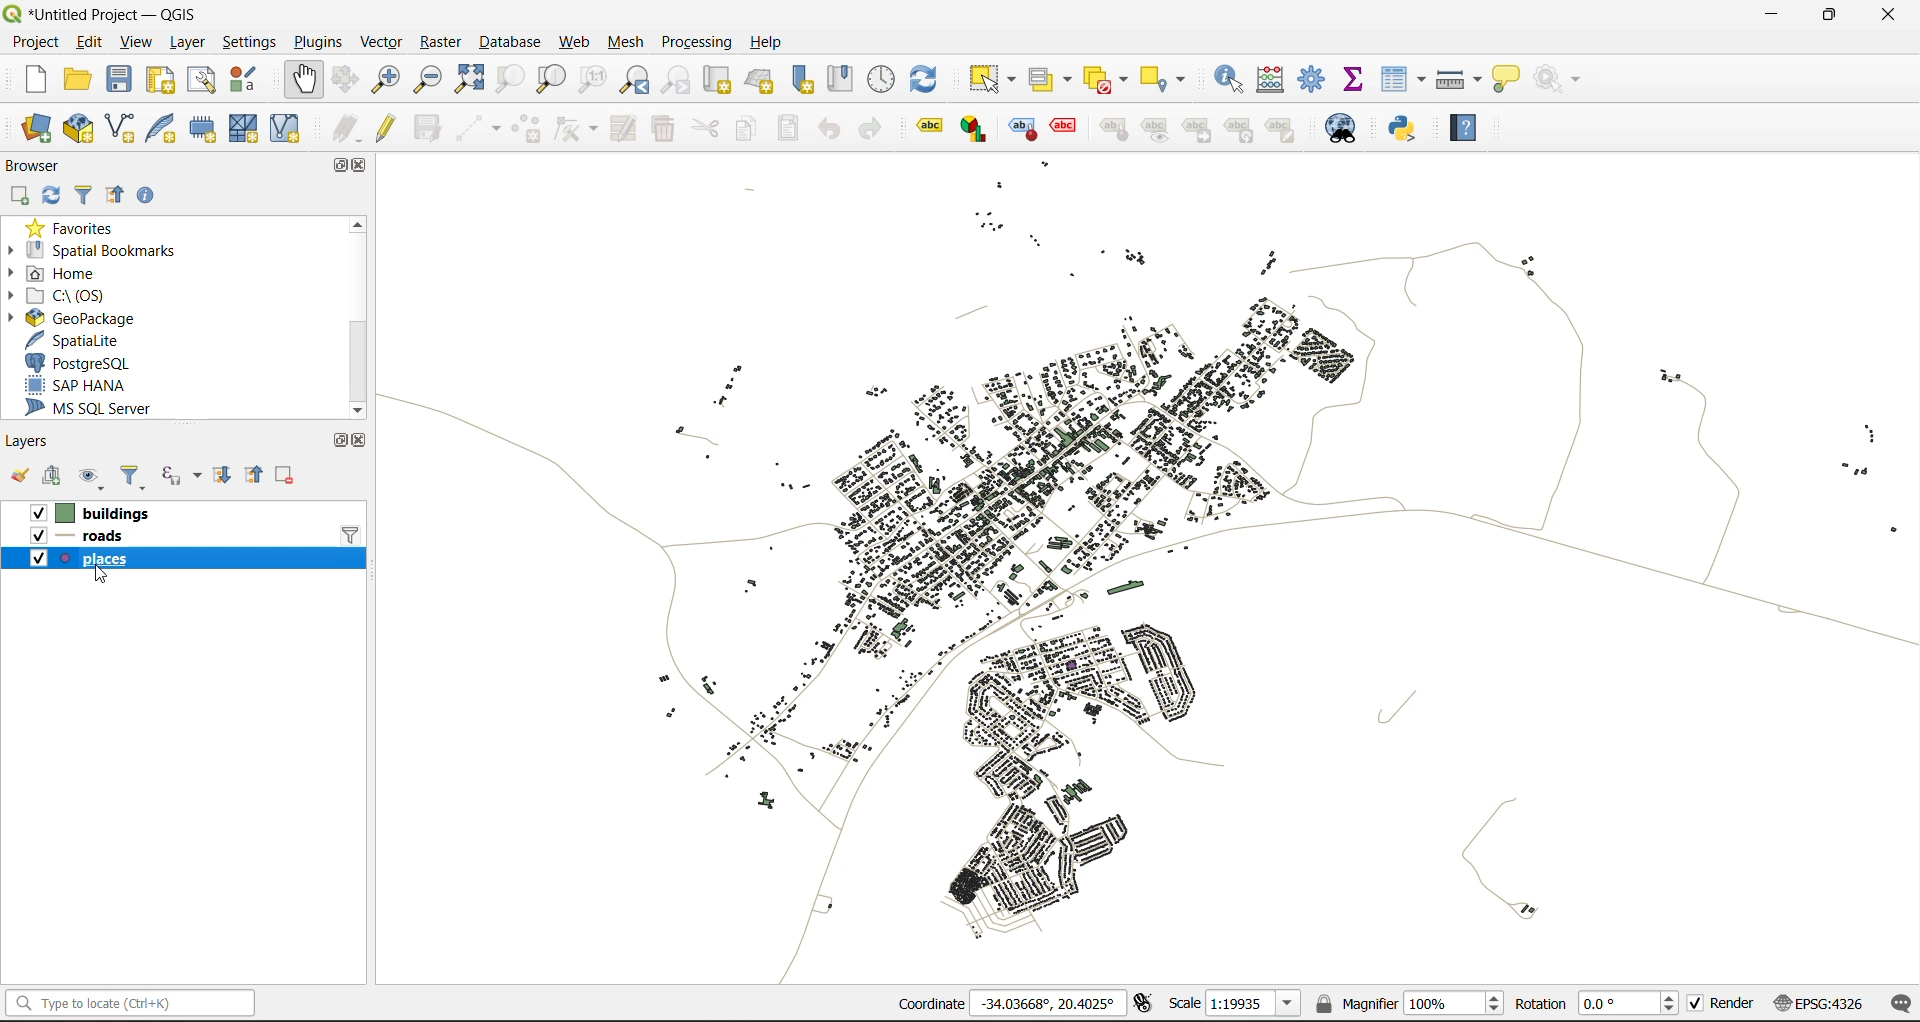 The image size is (1920, 1022). Describe the element at coordinates (869, 128) in the screenshot. I see `redo` at that location.